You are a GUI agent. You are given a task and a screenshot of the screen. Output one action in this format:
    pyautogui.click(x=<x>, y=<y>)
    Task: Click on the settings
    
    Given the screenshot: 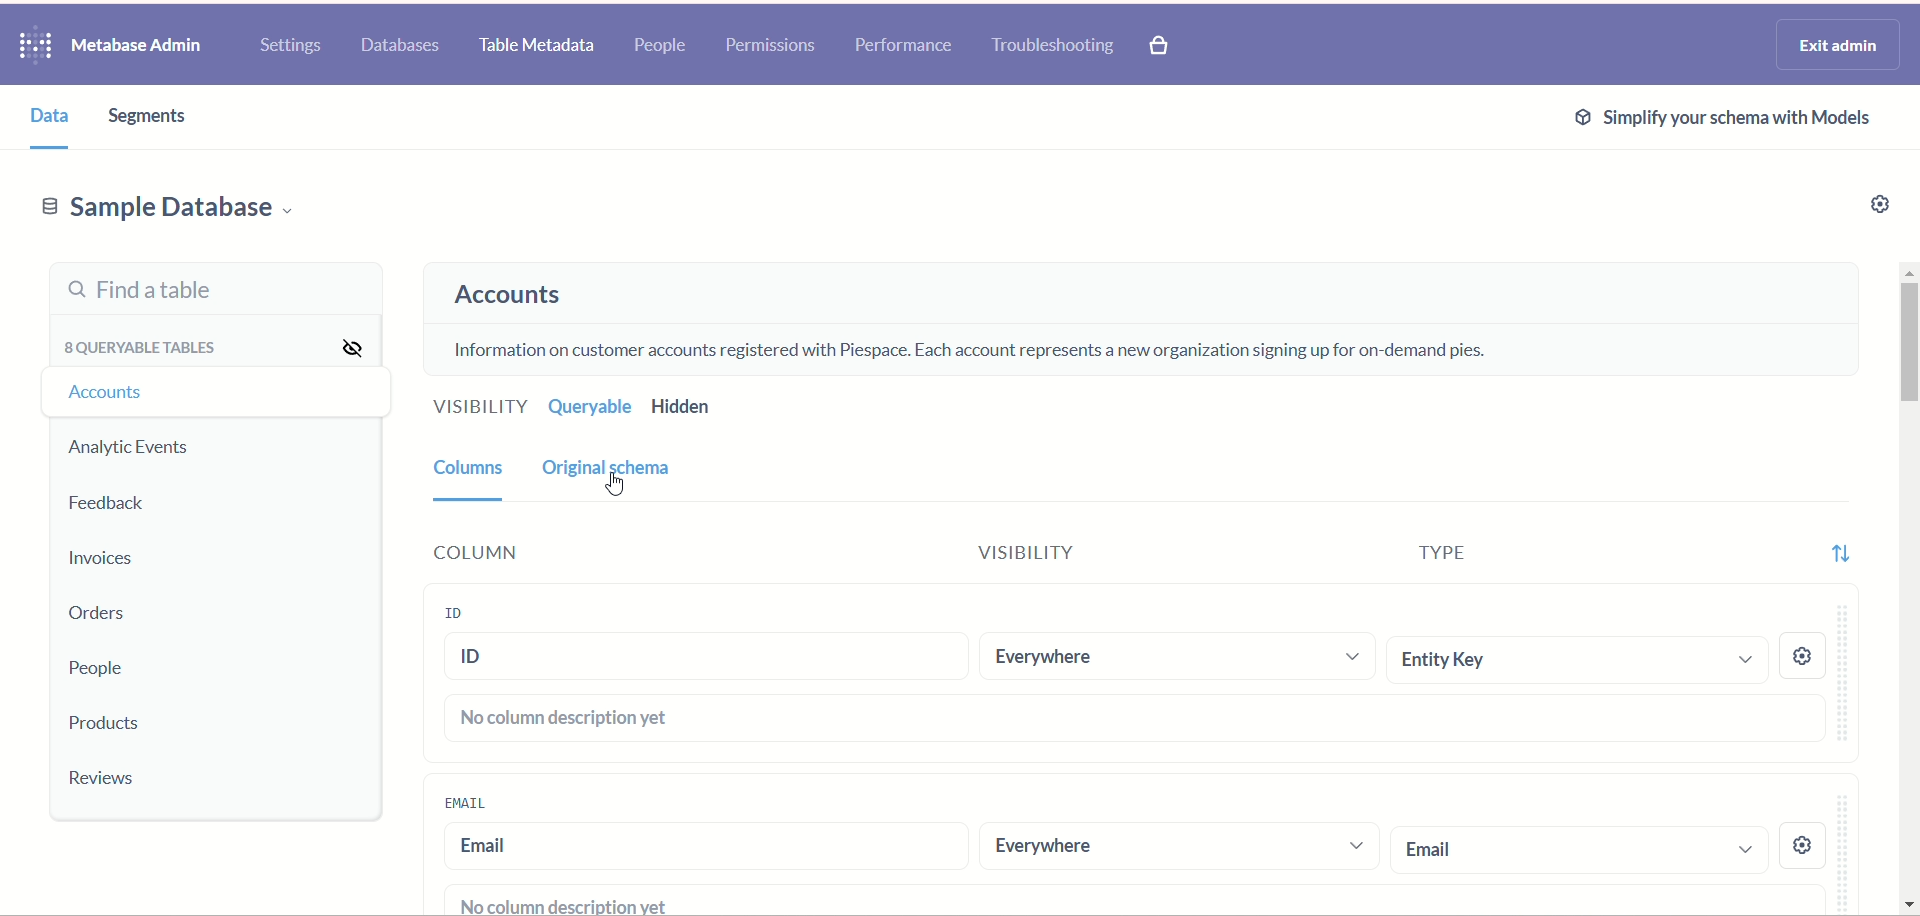 What is the action you would take?
    pyautogui.click(x=291, y=46)
    